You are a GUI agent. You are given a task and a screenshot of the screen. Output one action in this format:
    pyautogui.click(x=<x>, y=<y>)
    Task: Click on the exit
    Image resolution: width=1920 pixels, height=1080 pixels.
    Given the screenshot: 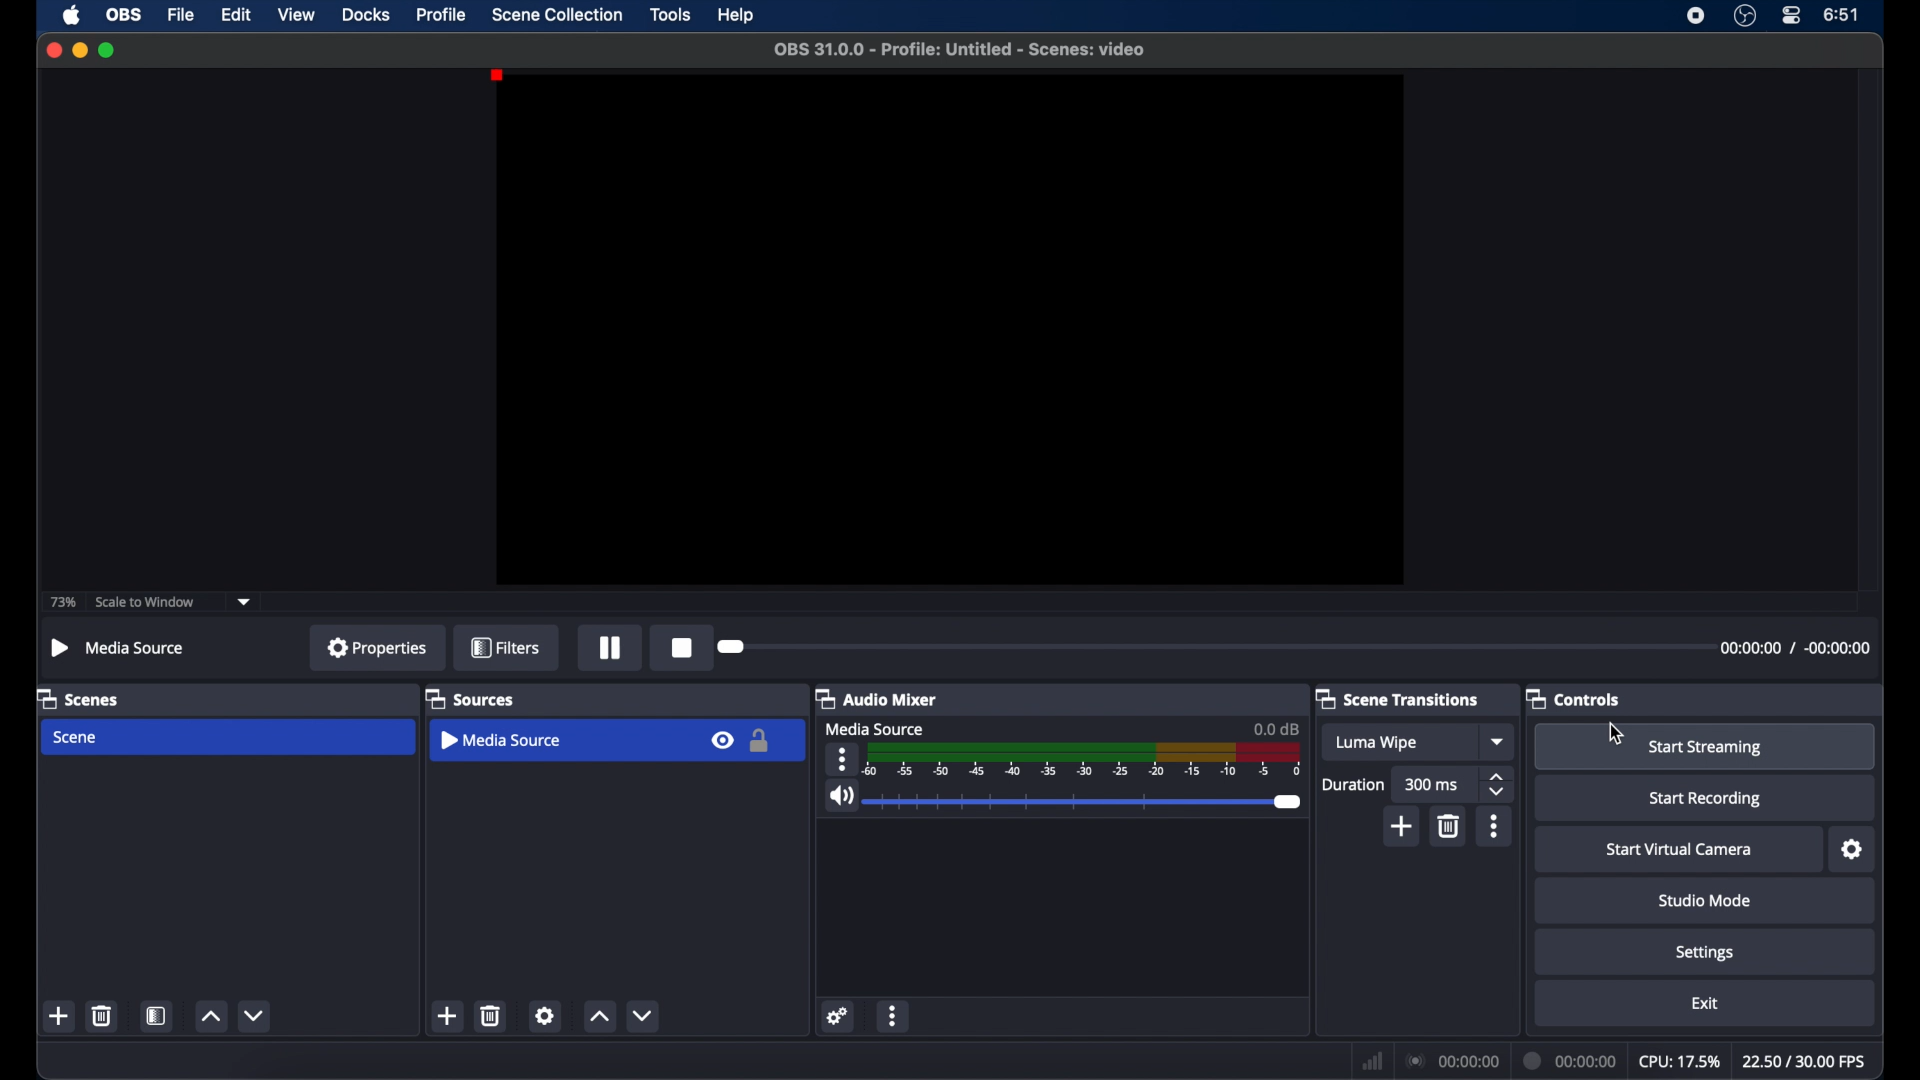 What is the action you would take?
    pyautogui.click(x=1705, y=1003)
    